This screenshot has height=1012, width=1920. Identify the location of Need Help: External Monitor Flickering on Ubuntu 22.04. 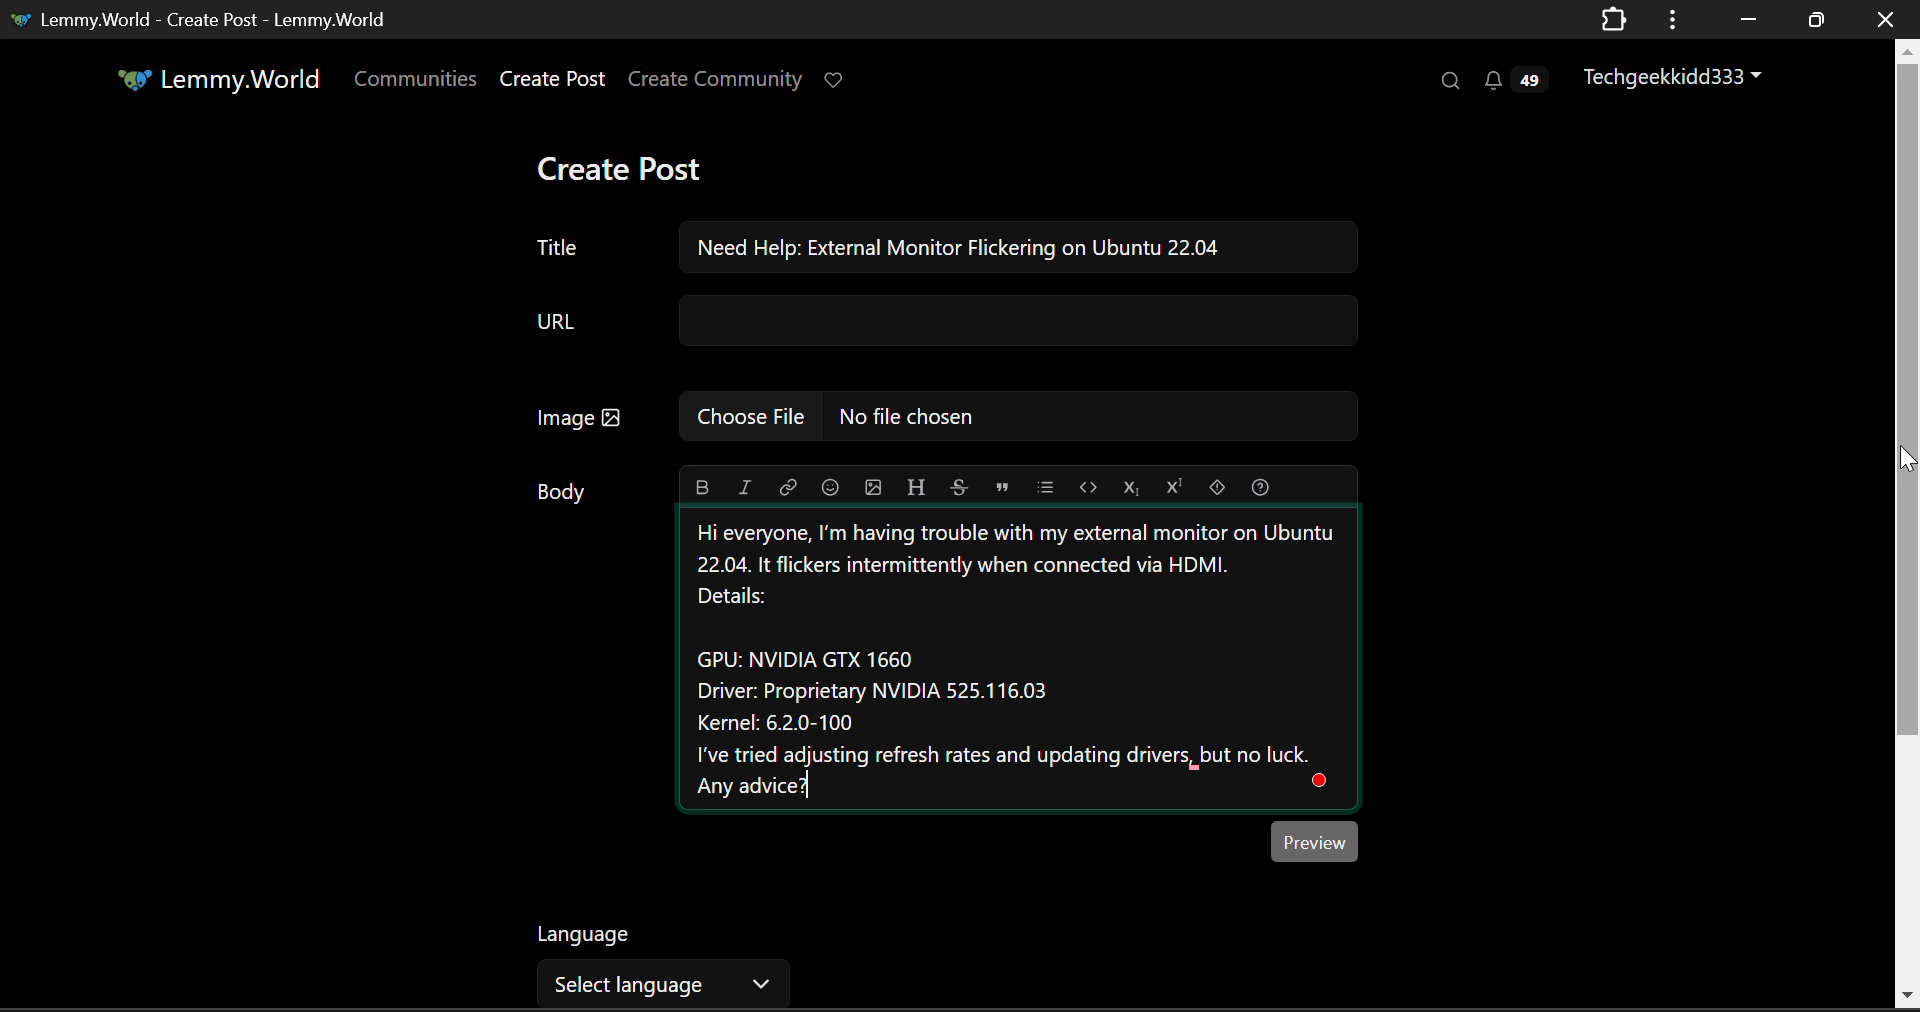
(1010, 246).